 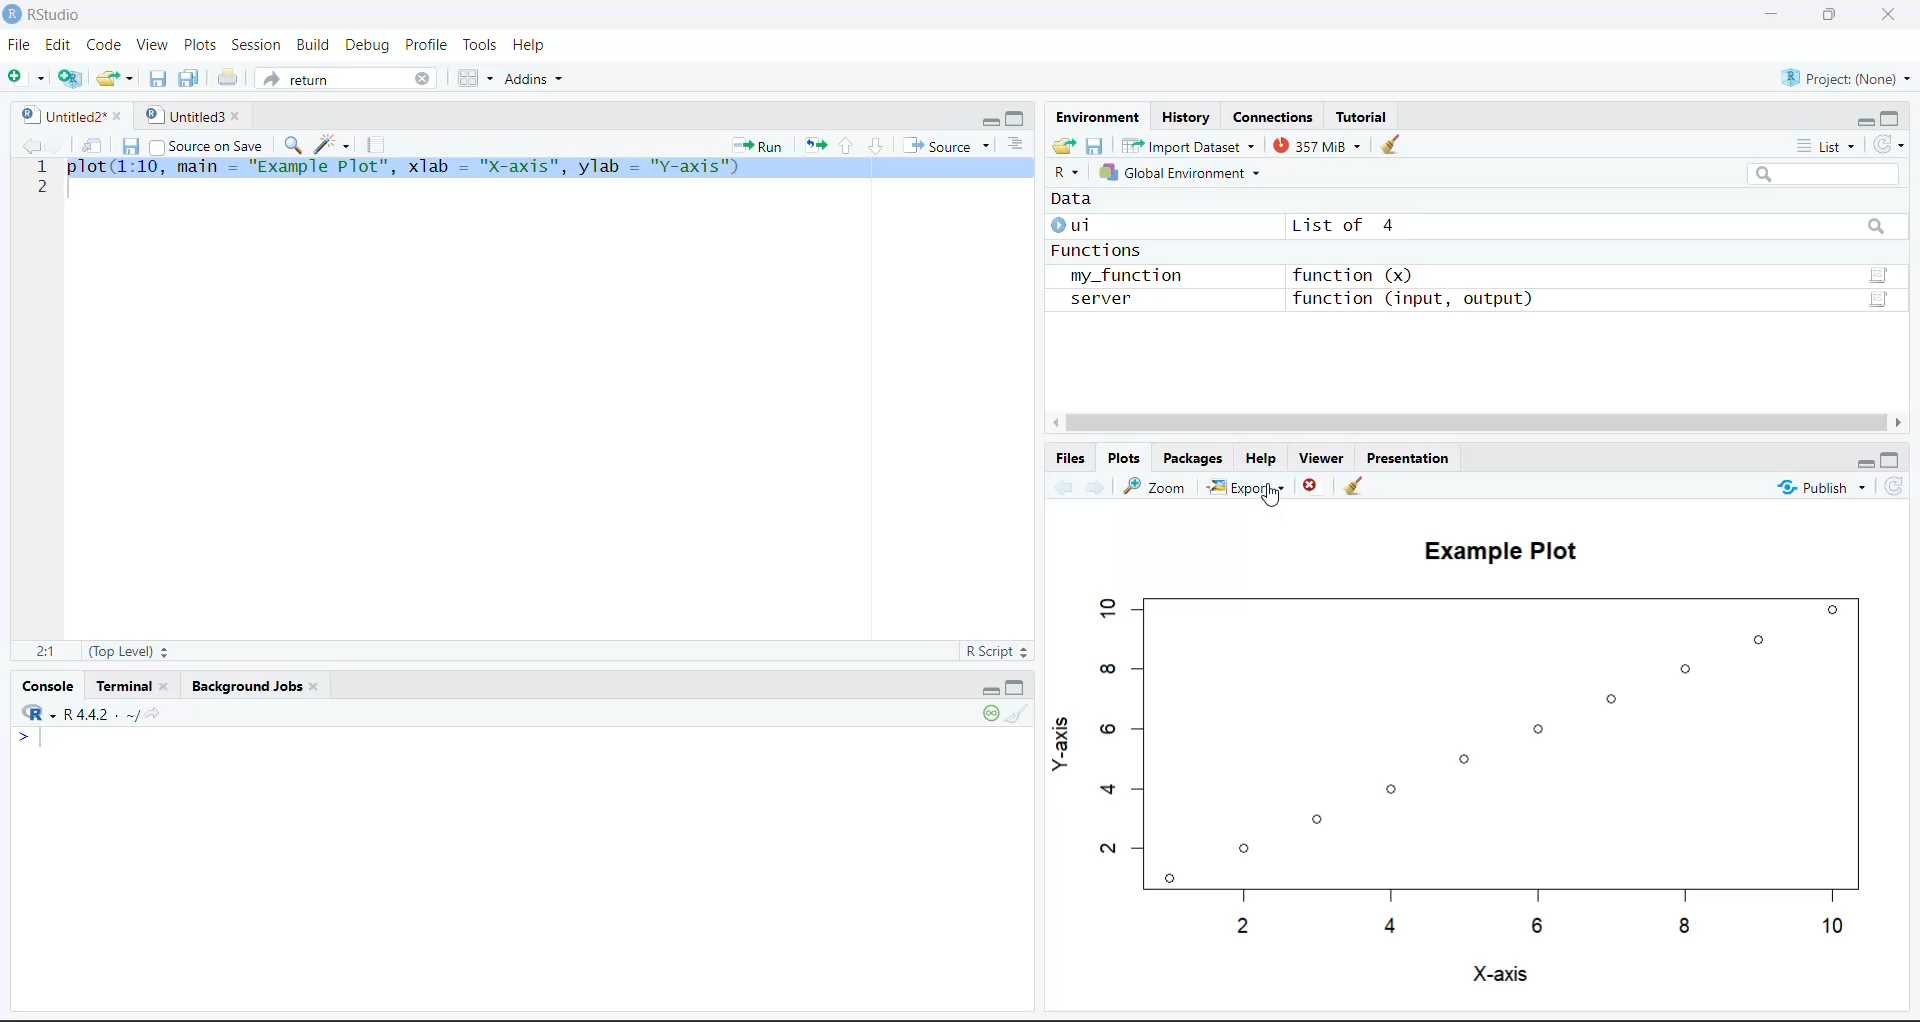 What do you see at coordinates (380, 144) in the screenshot?
I see `Compile Report (Ctrl + Shift + K)` at bounding box center [380, 144].